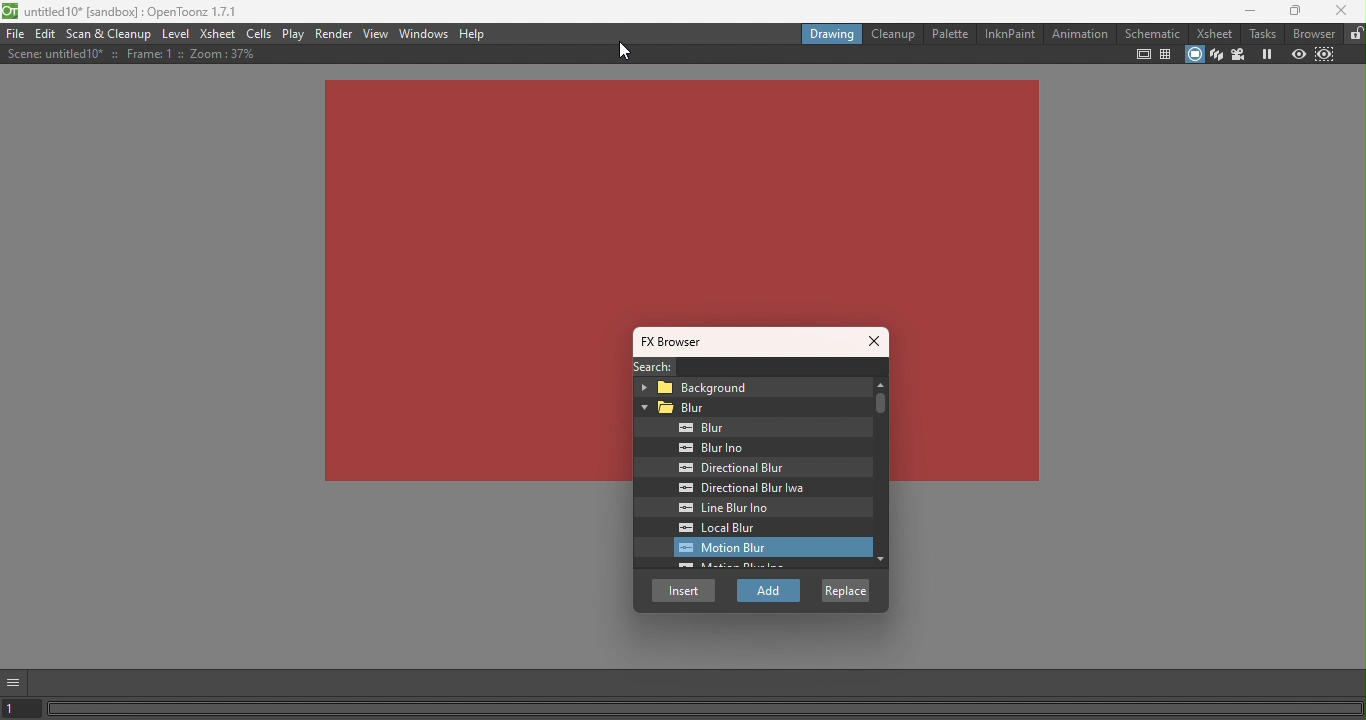 The height and width of the screenshot is (720, 1366). I want to click on Blur, so click(751, 408).